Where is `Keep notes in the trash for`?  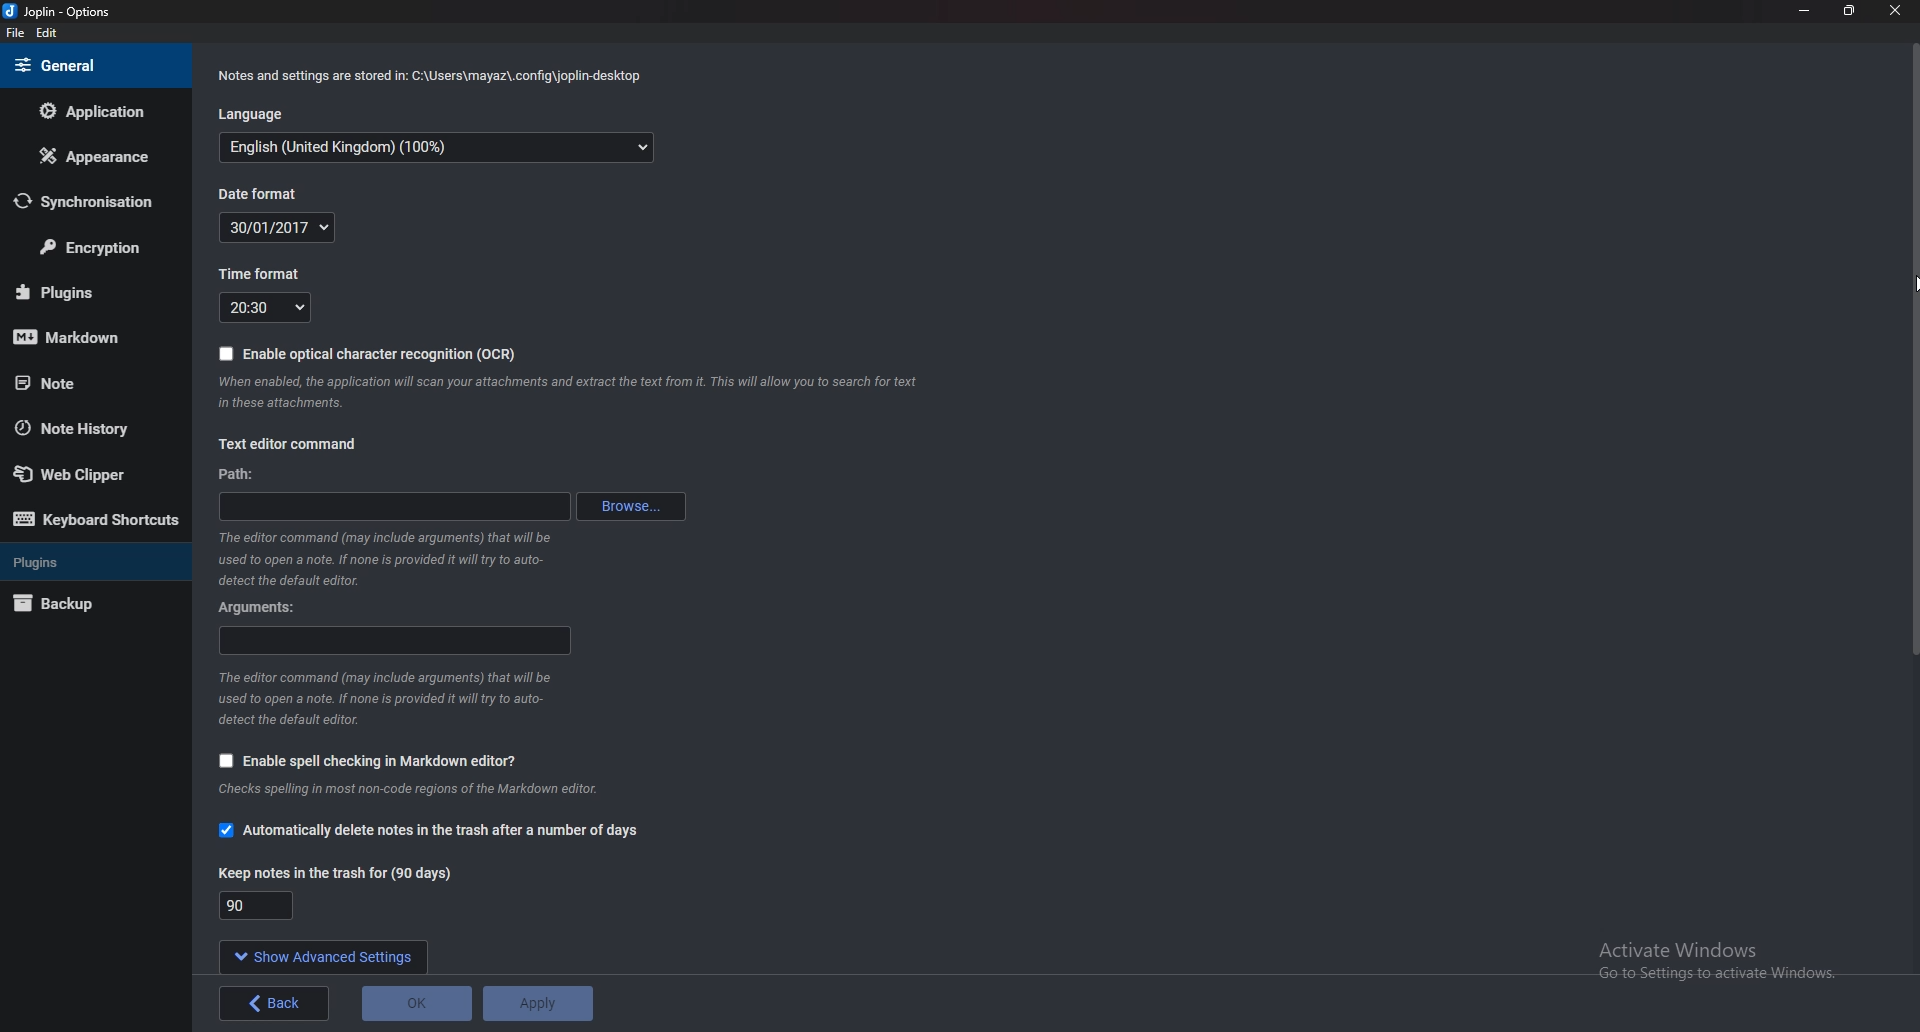
Keep notes in the trash for is located at coordinates (349, 872).